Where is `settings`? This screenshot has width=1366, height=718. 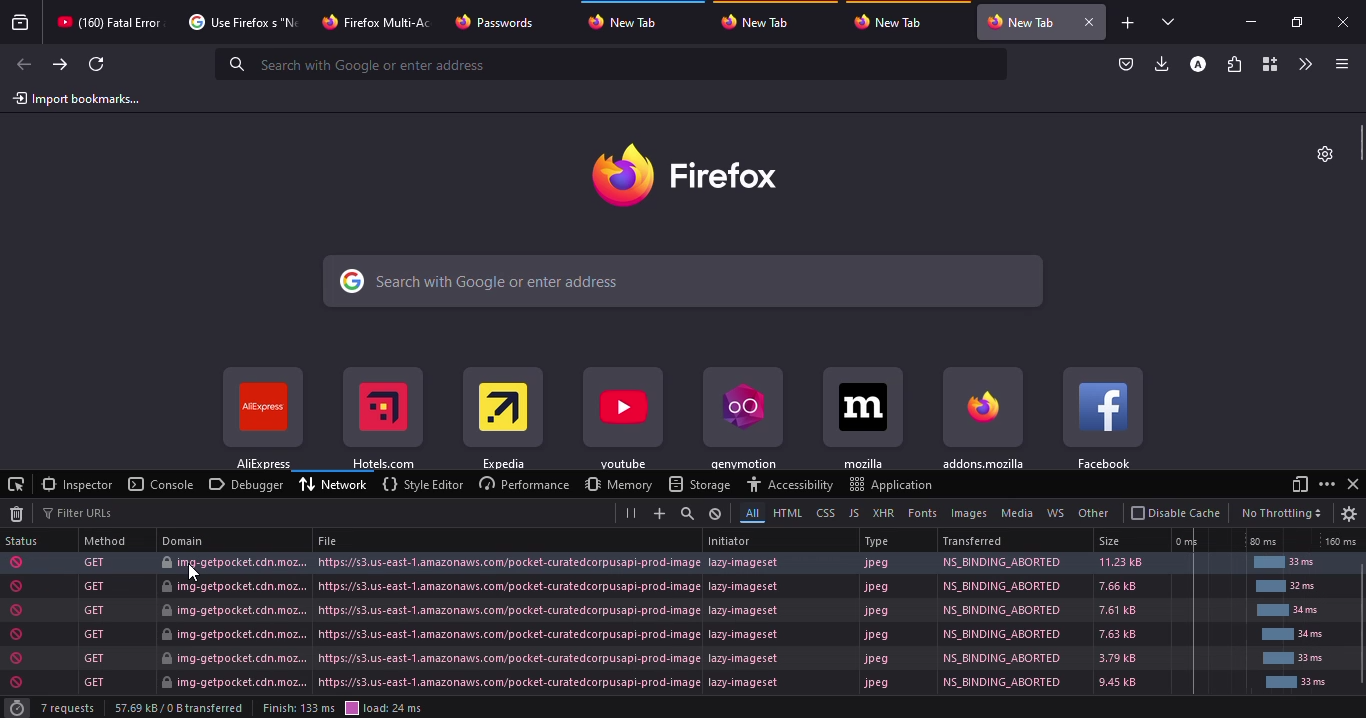
settings is located at coordinates (1327, 153).